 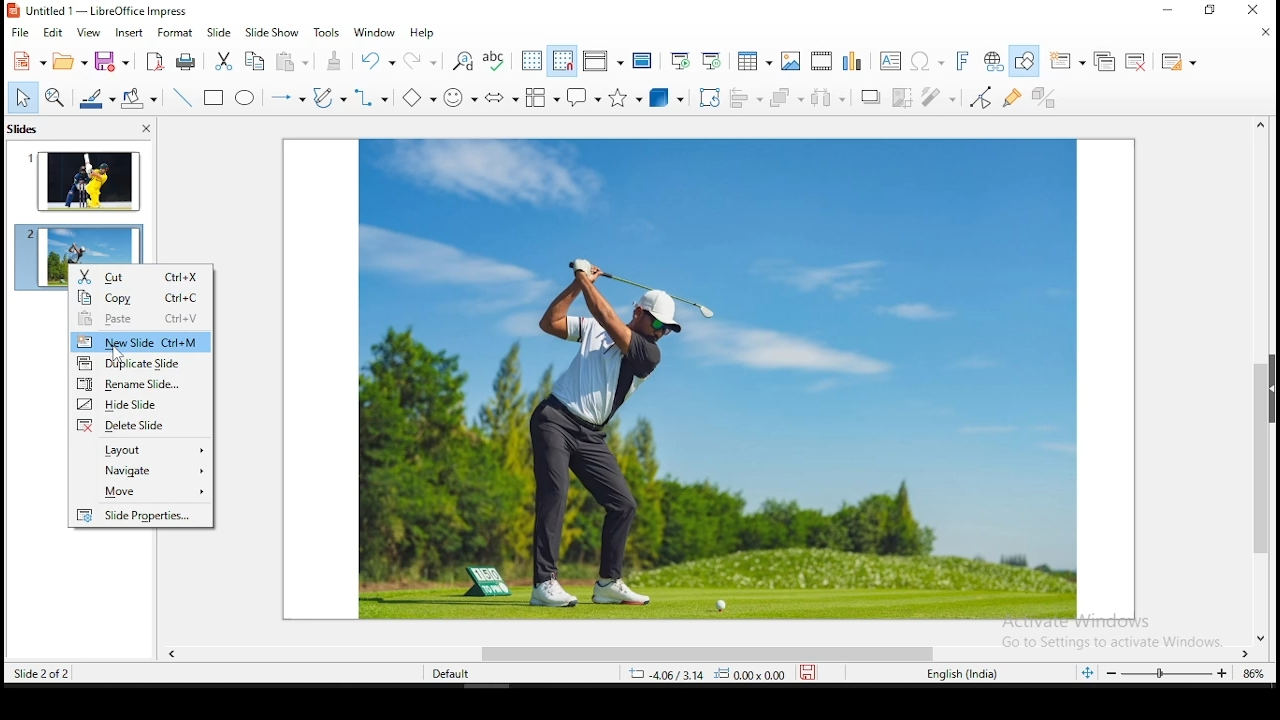 What do you see at coordinates (270, 32) in the screenshot?
I see `slide show` at bounding box center [270, 32].